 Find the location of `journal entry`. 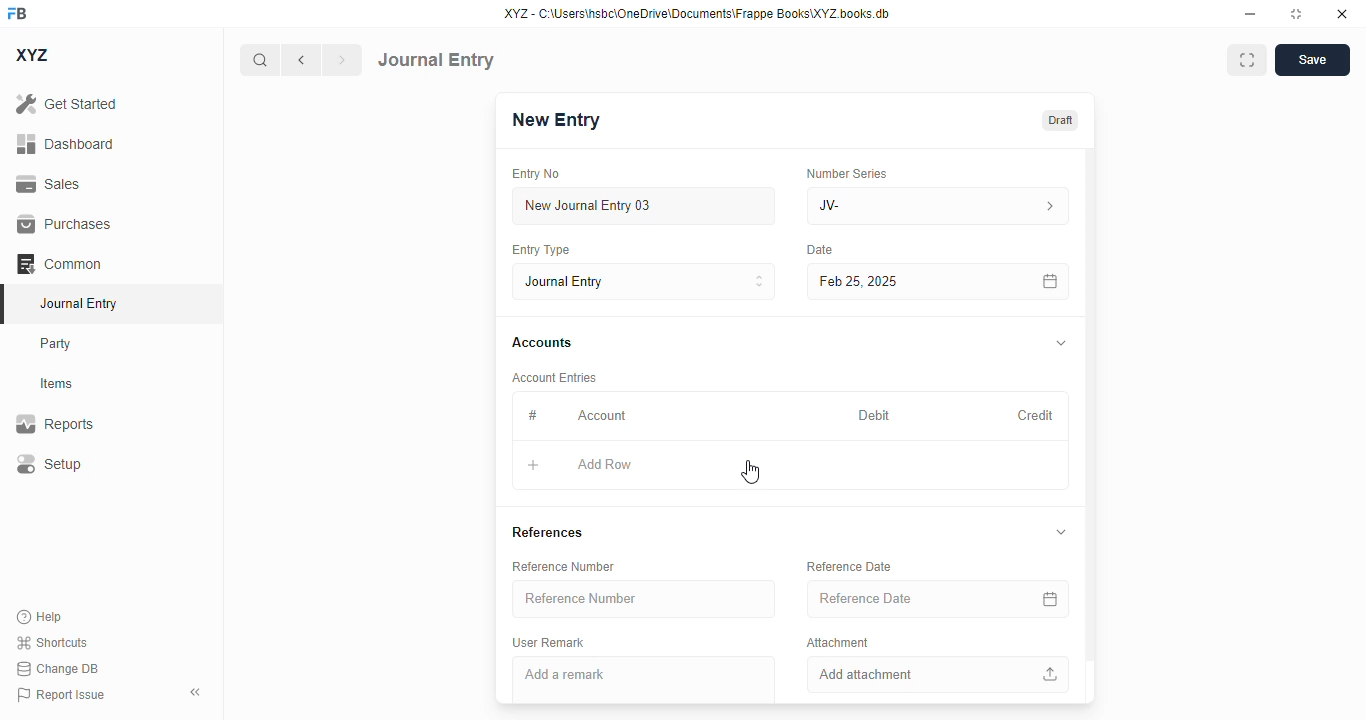

journal entry is located at coordinates (77, 303).